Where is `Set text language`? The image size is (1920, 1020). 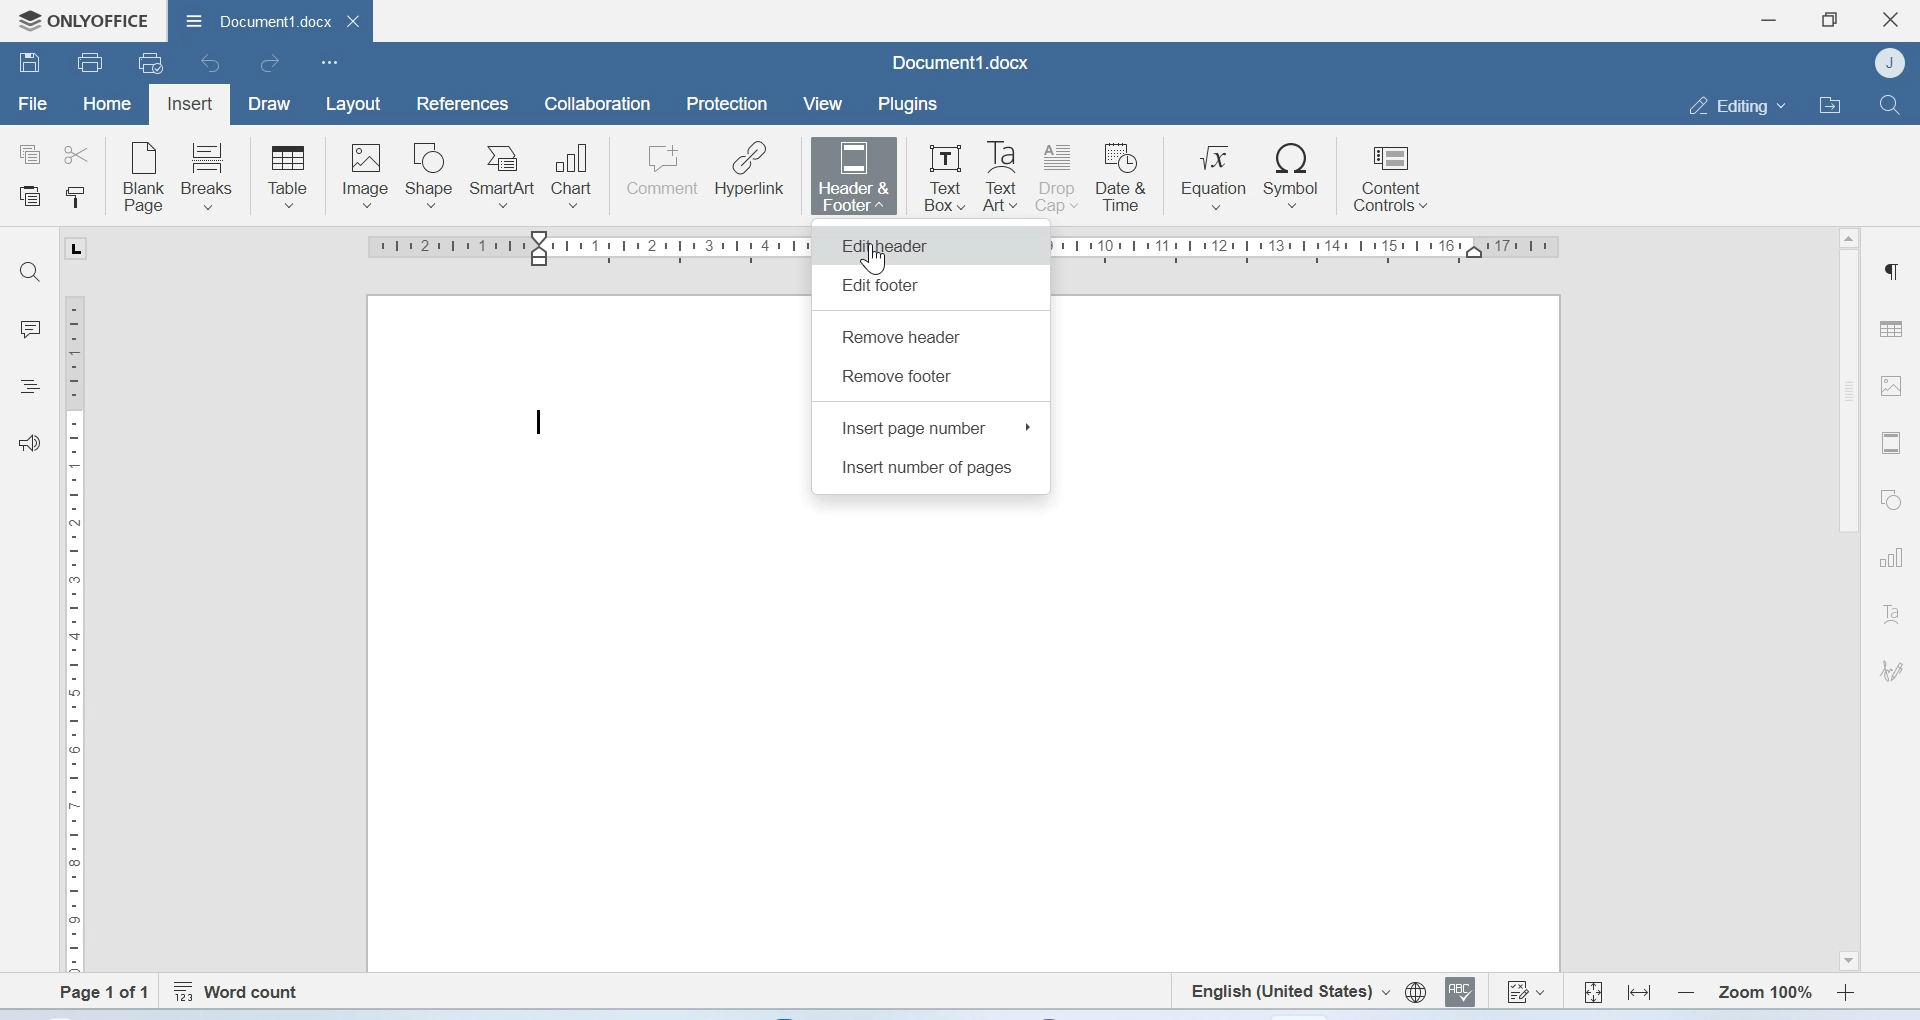
Set text language is located at coordinates (1290, 991).